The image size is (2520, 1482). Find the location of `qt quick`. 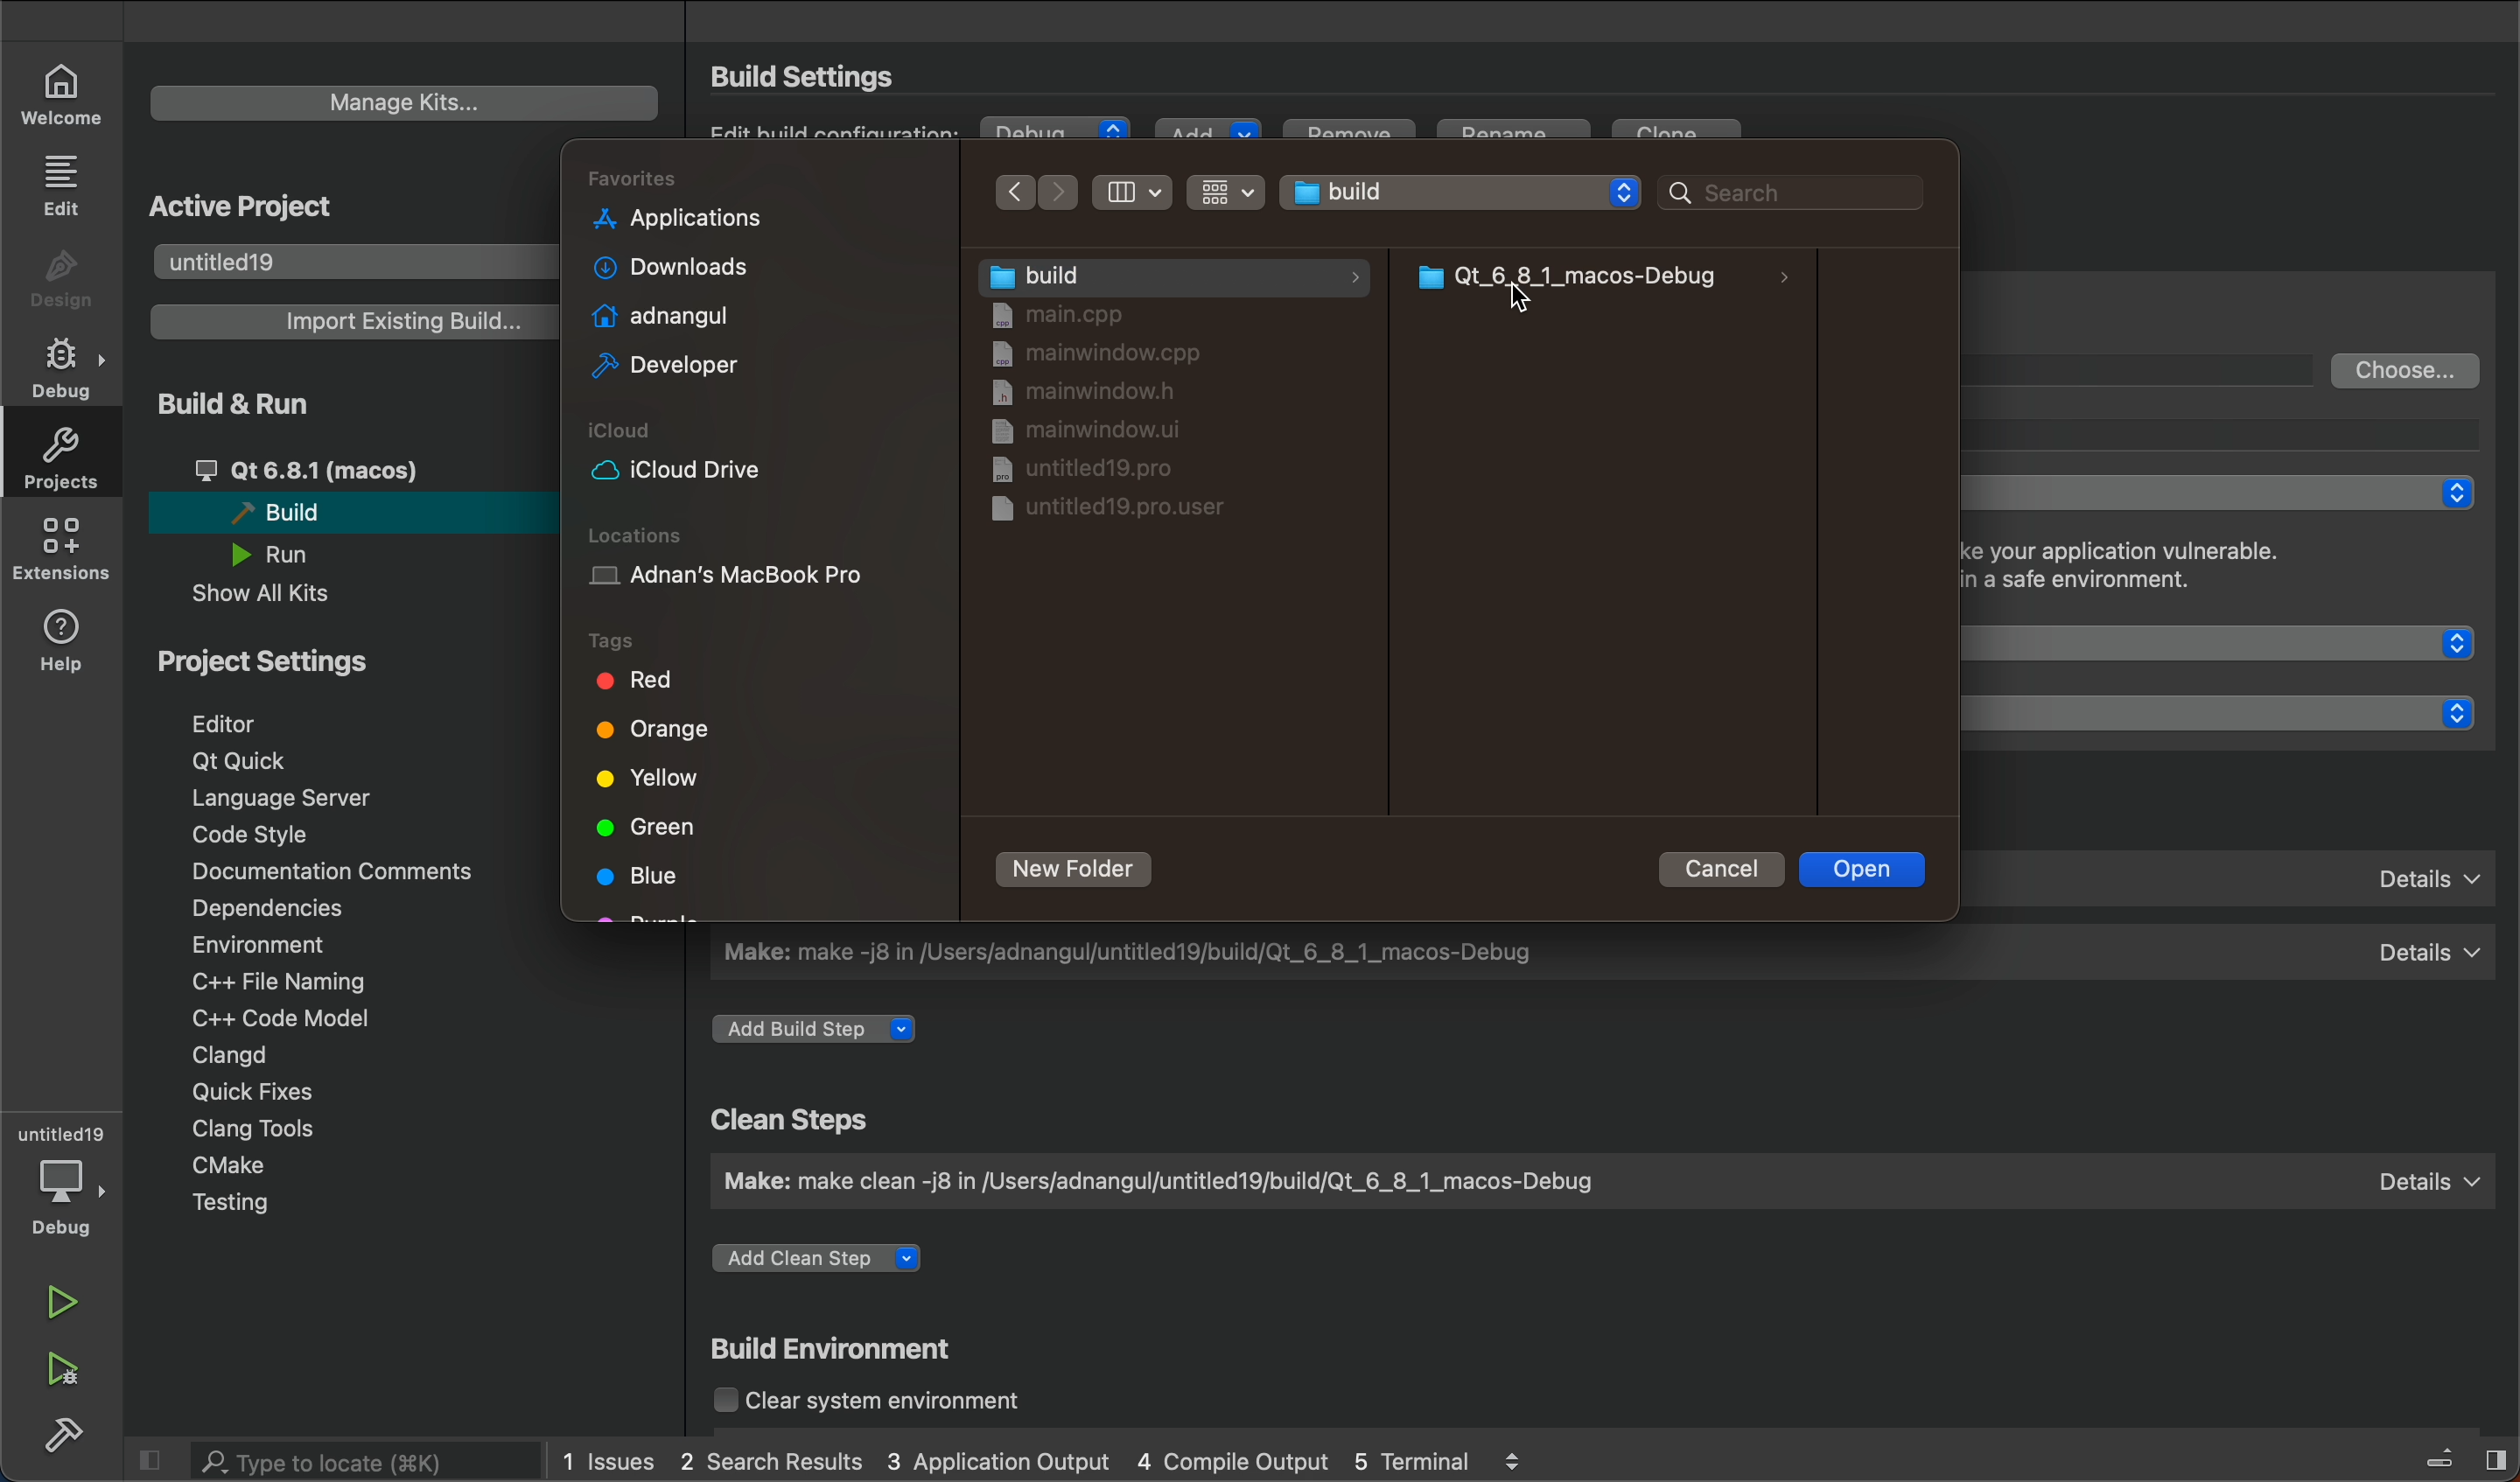

qt quick is located at coordinates (2237, 642).